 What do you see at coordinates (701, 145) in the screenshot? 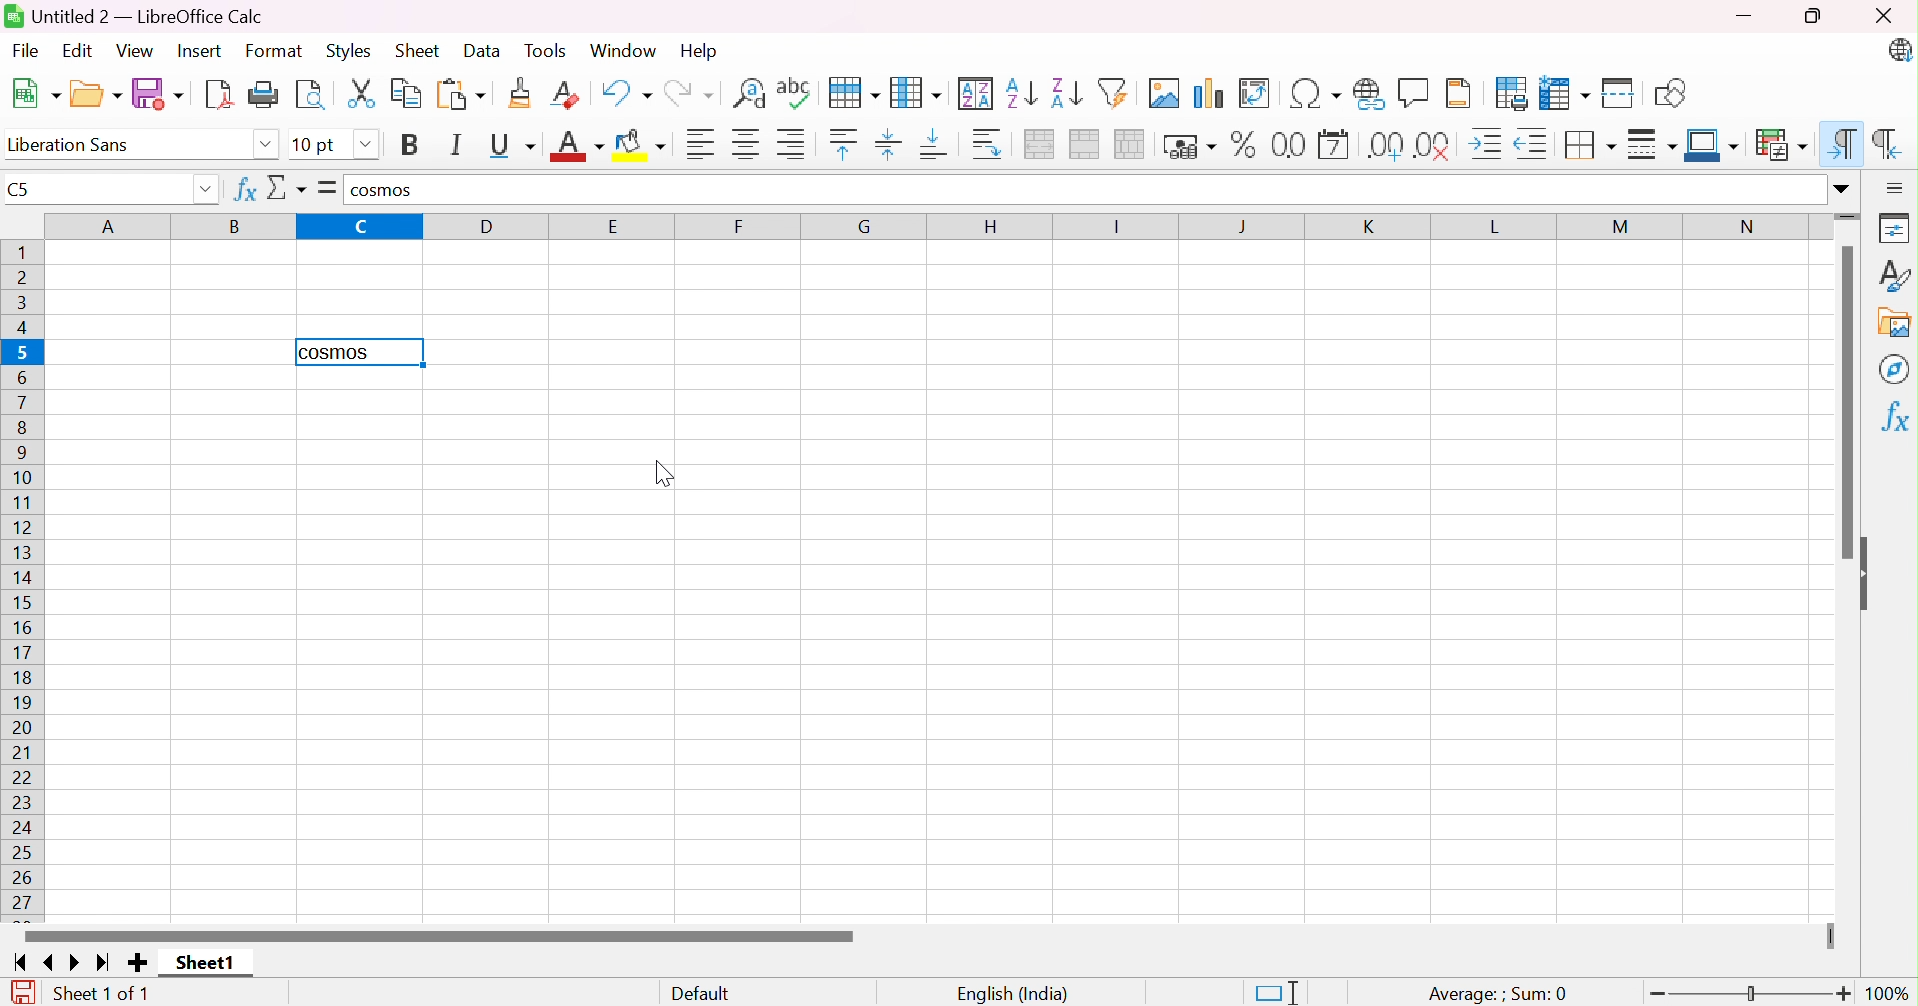
I see `Align Left` at bounding box center [701, 145].